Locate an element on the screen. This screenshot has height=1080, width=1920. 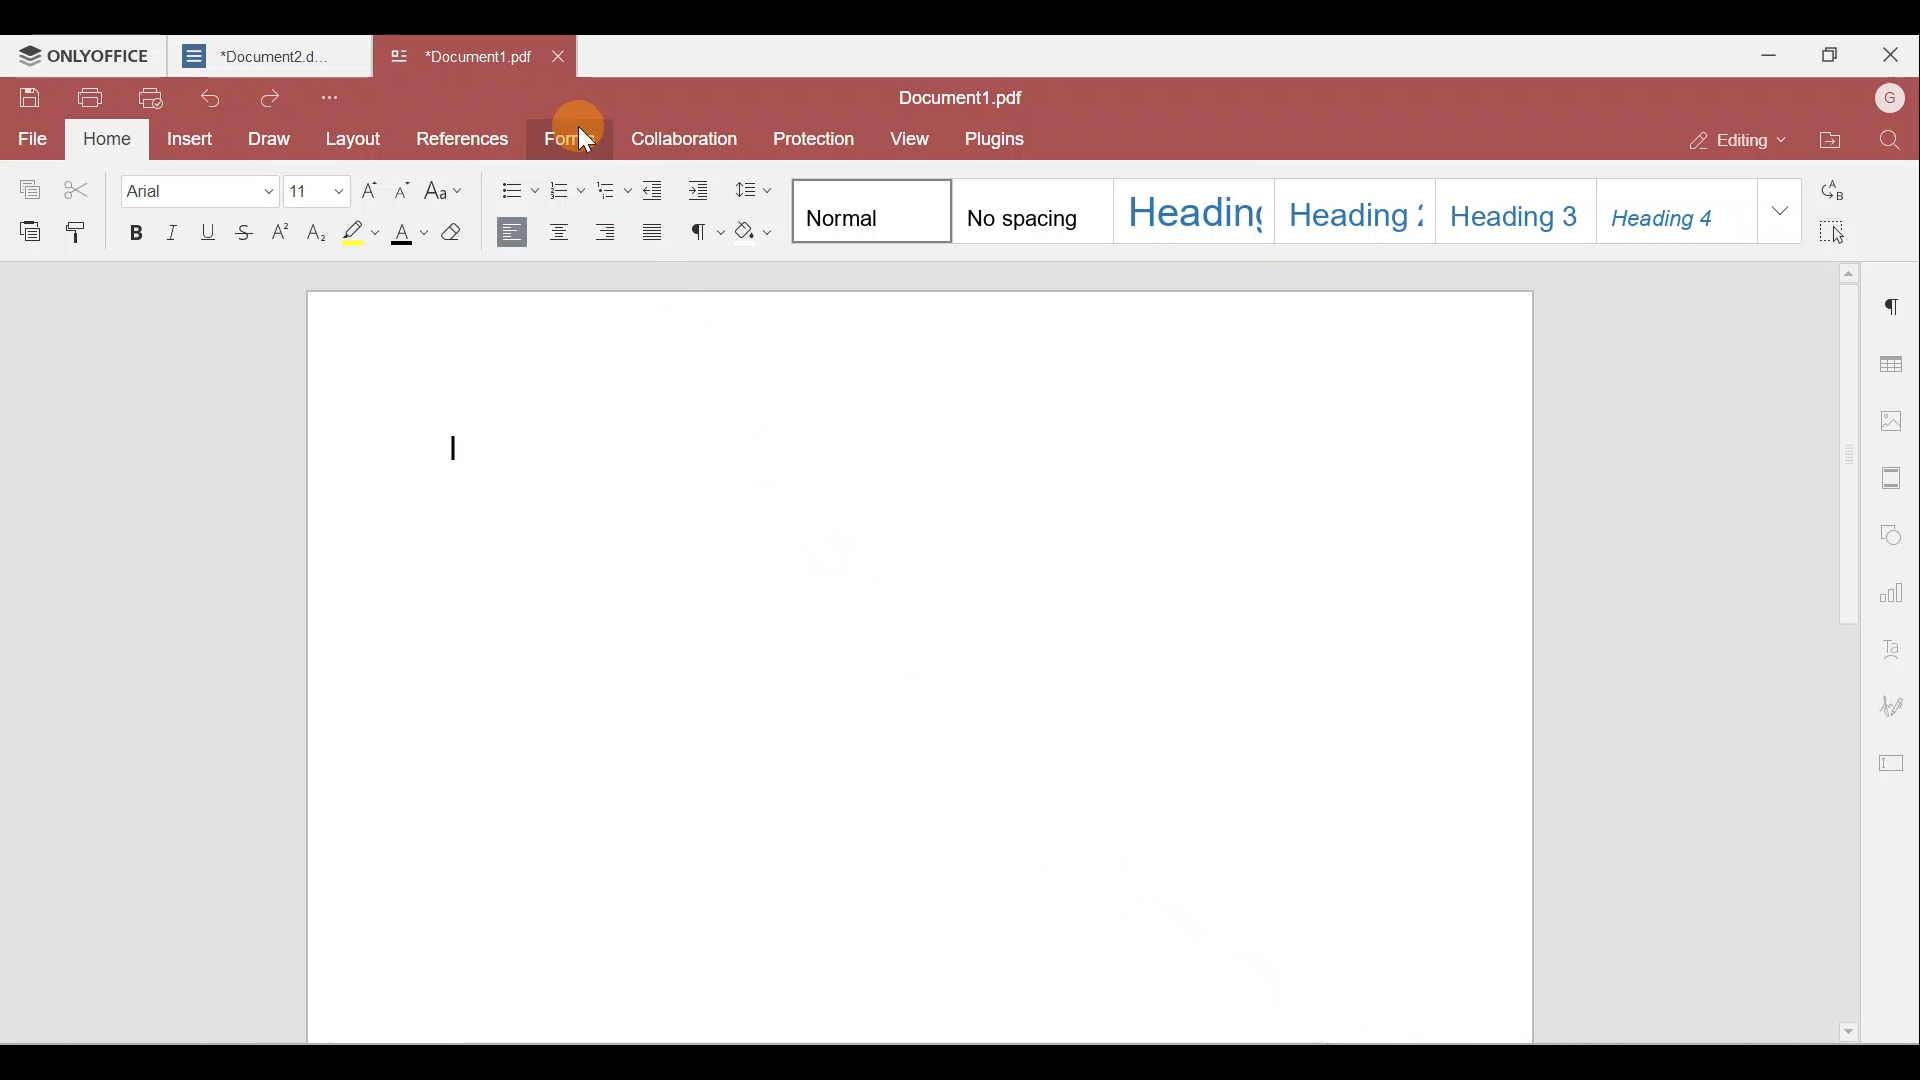
Protection is located at coordinates (820, 137).